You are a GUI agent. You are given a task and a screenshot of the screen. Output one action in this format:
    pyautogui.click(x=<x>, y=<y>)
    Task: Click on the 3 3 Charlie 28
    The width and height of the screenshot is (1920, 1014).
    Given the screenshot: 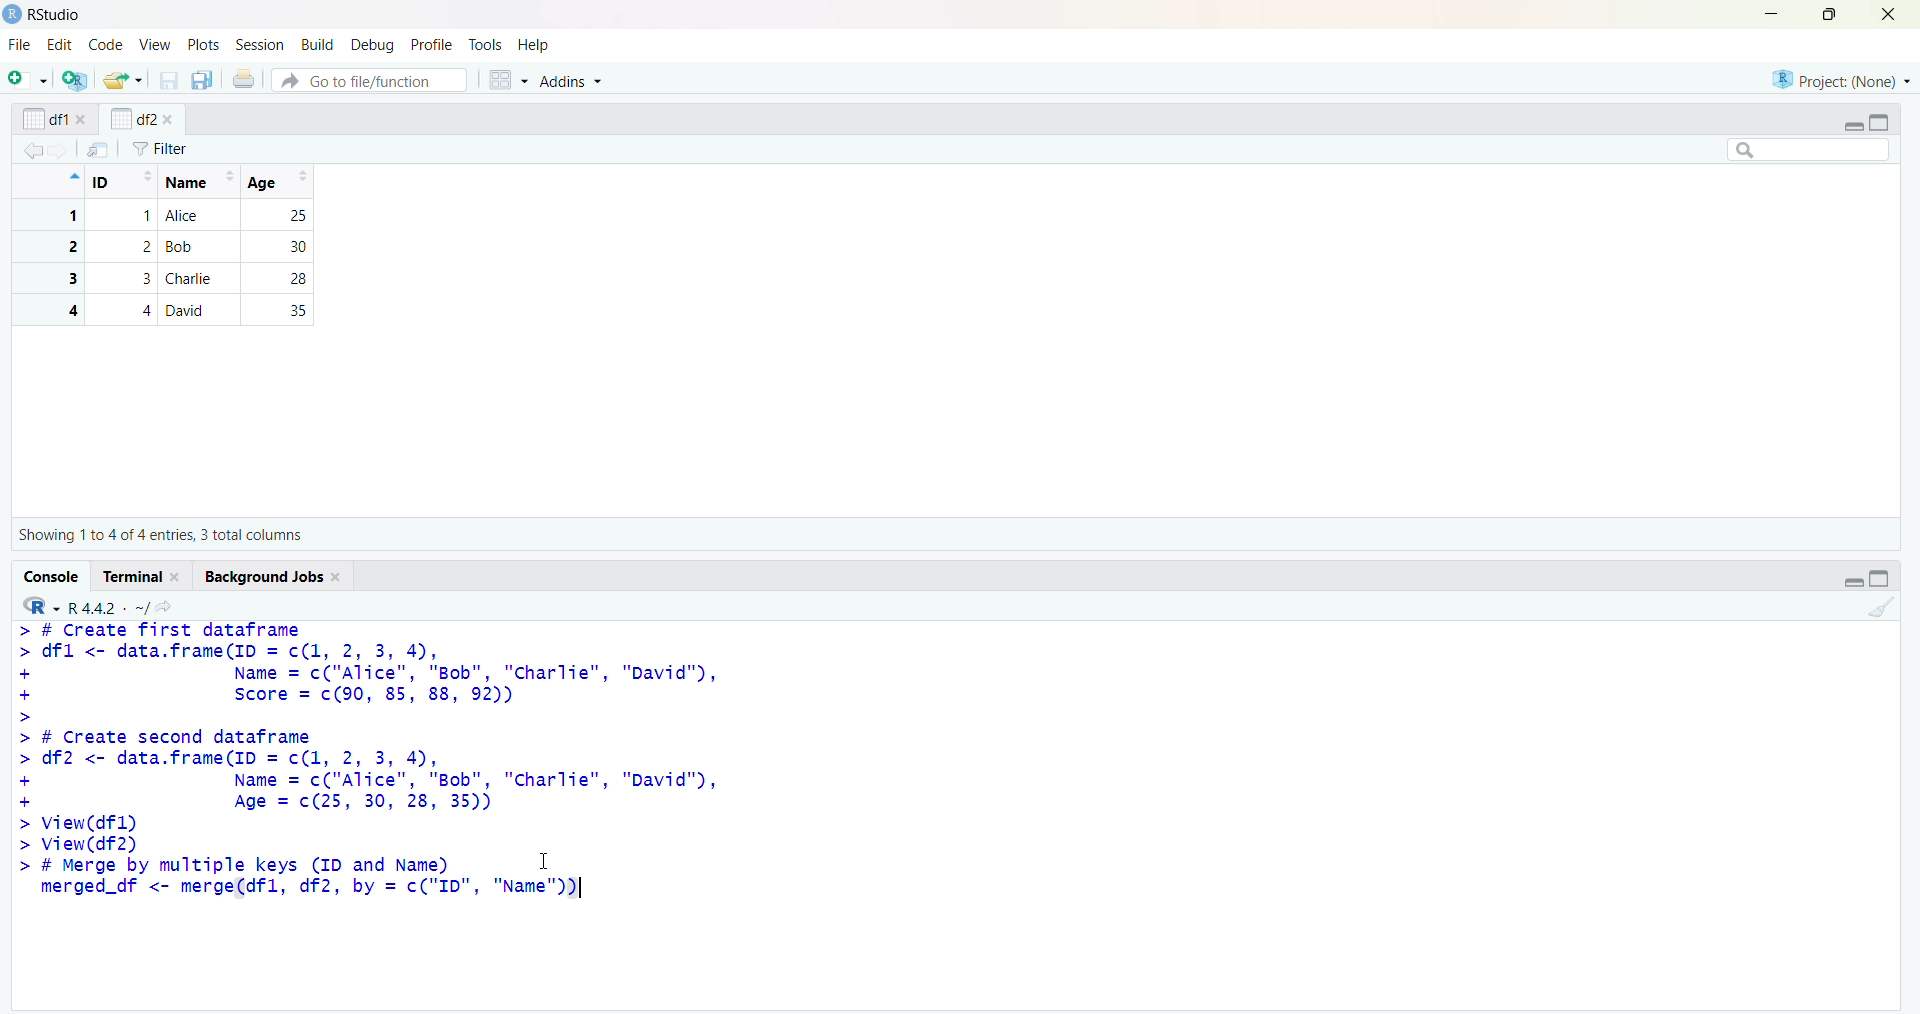 What is the action you would take?
    pyautogui.click(x=172, y=278)
    